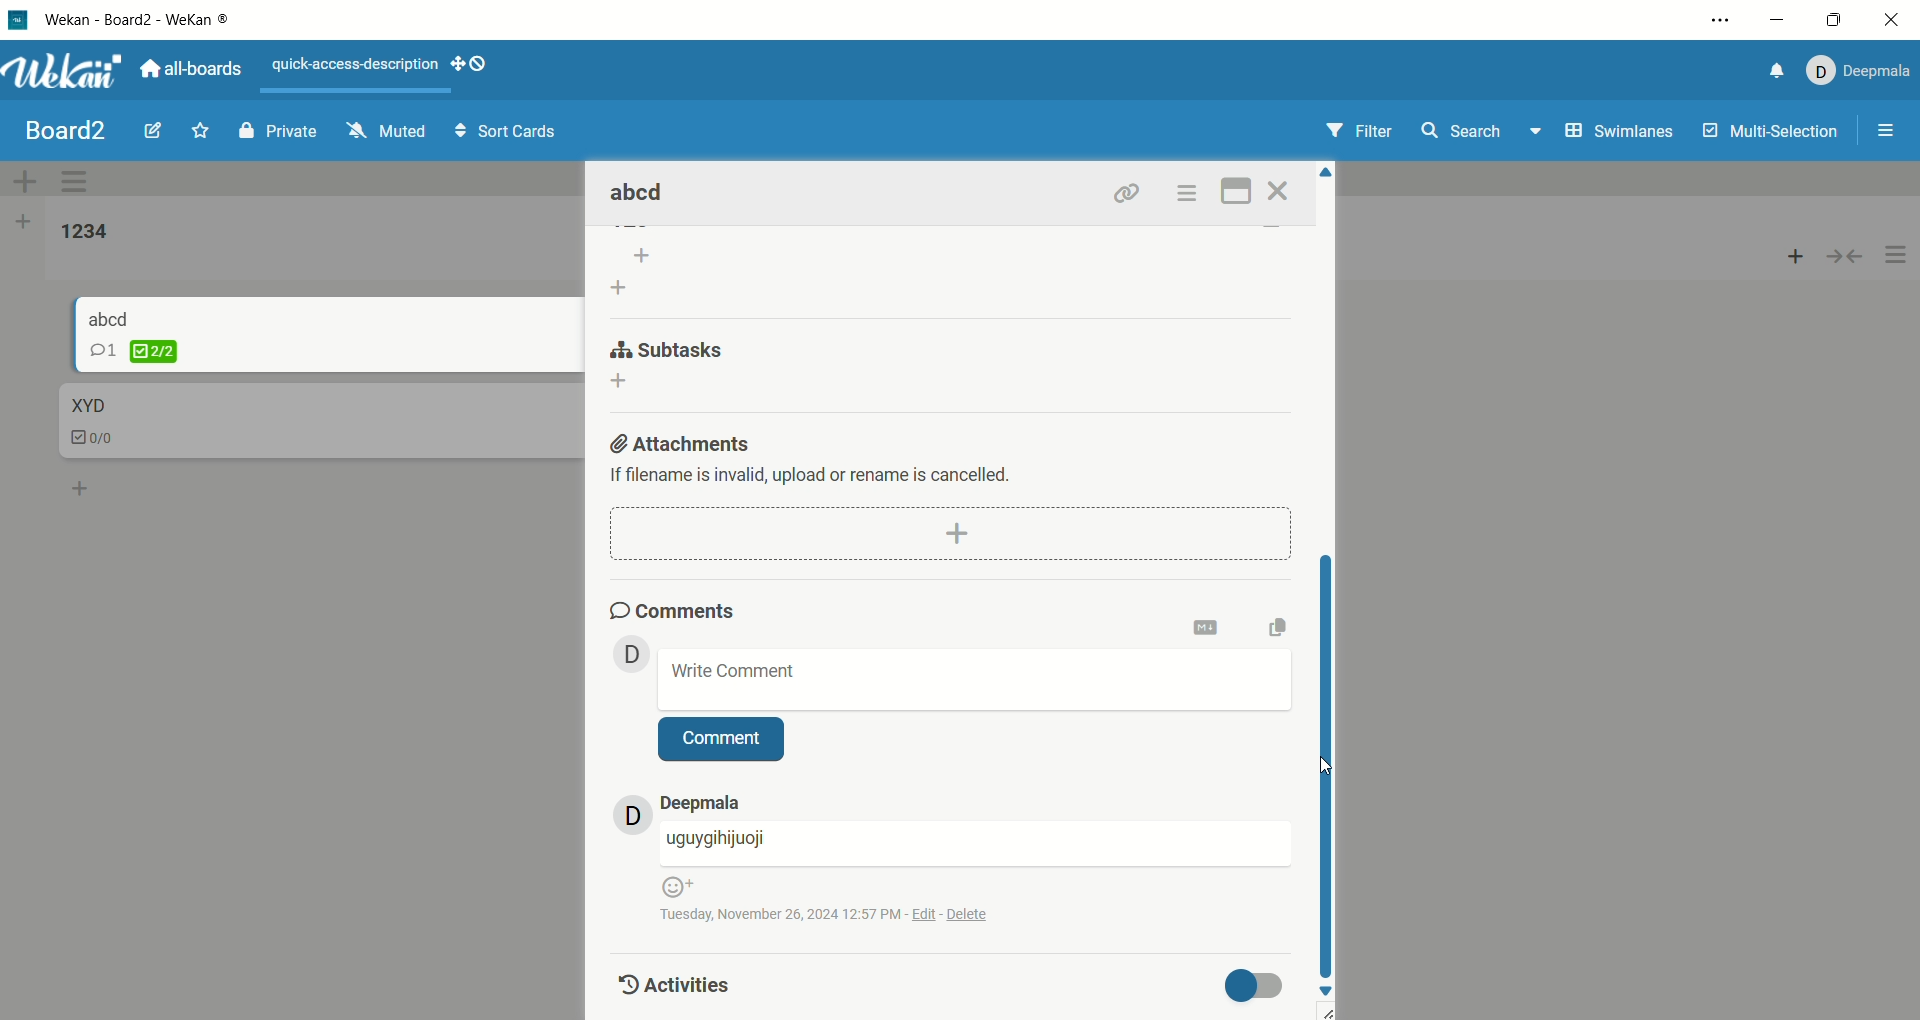 Image resolution: width=1920 pixels, height=1020 pixels. Describe the element at coordinates (1773, 132) in the screenshot. I see `multi-selection` at that location.